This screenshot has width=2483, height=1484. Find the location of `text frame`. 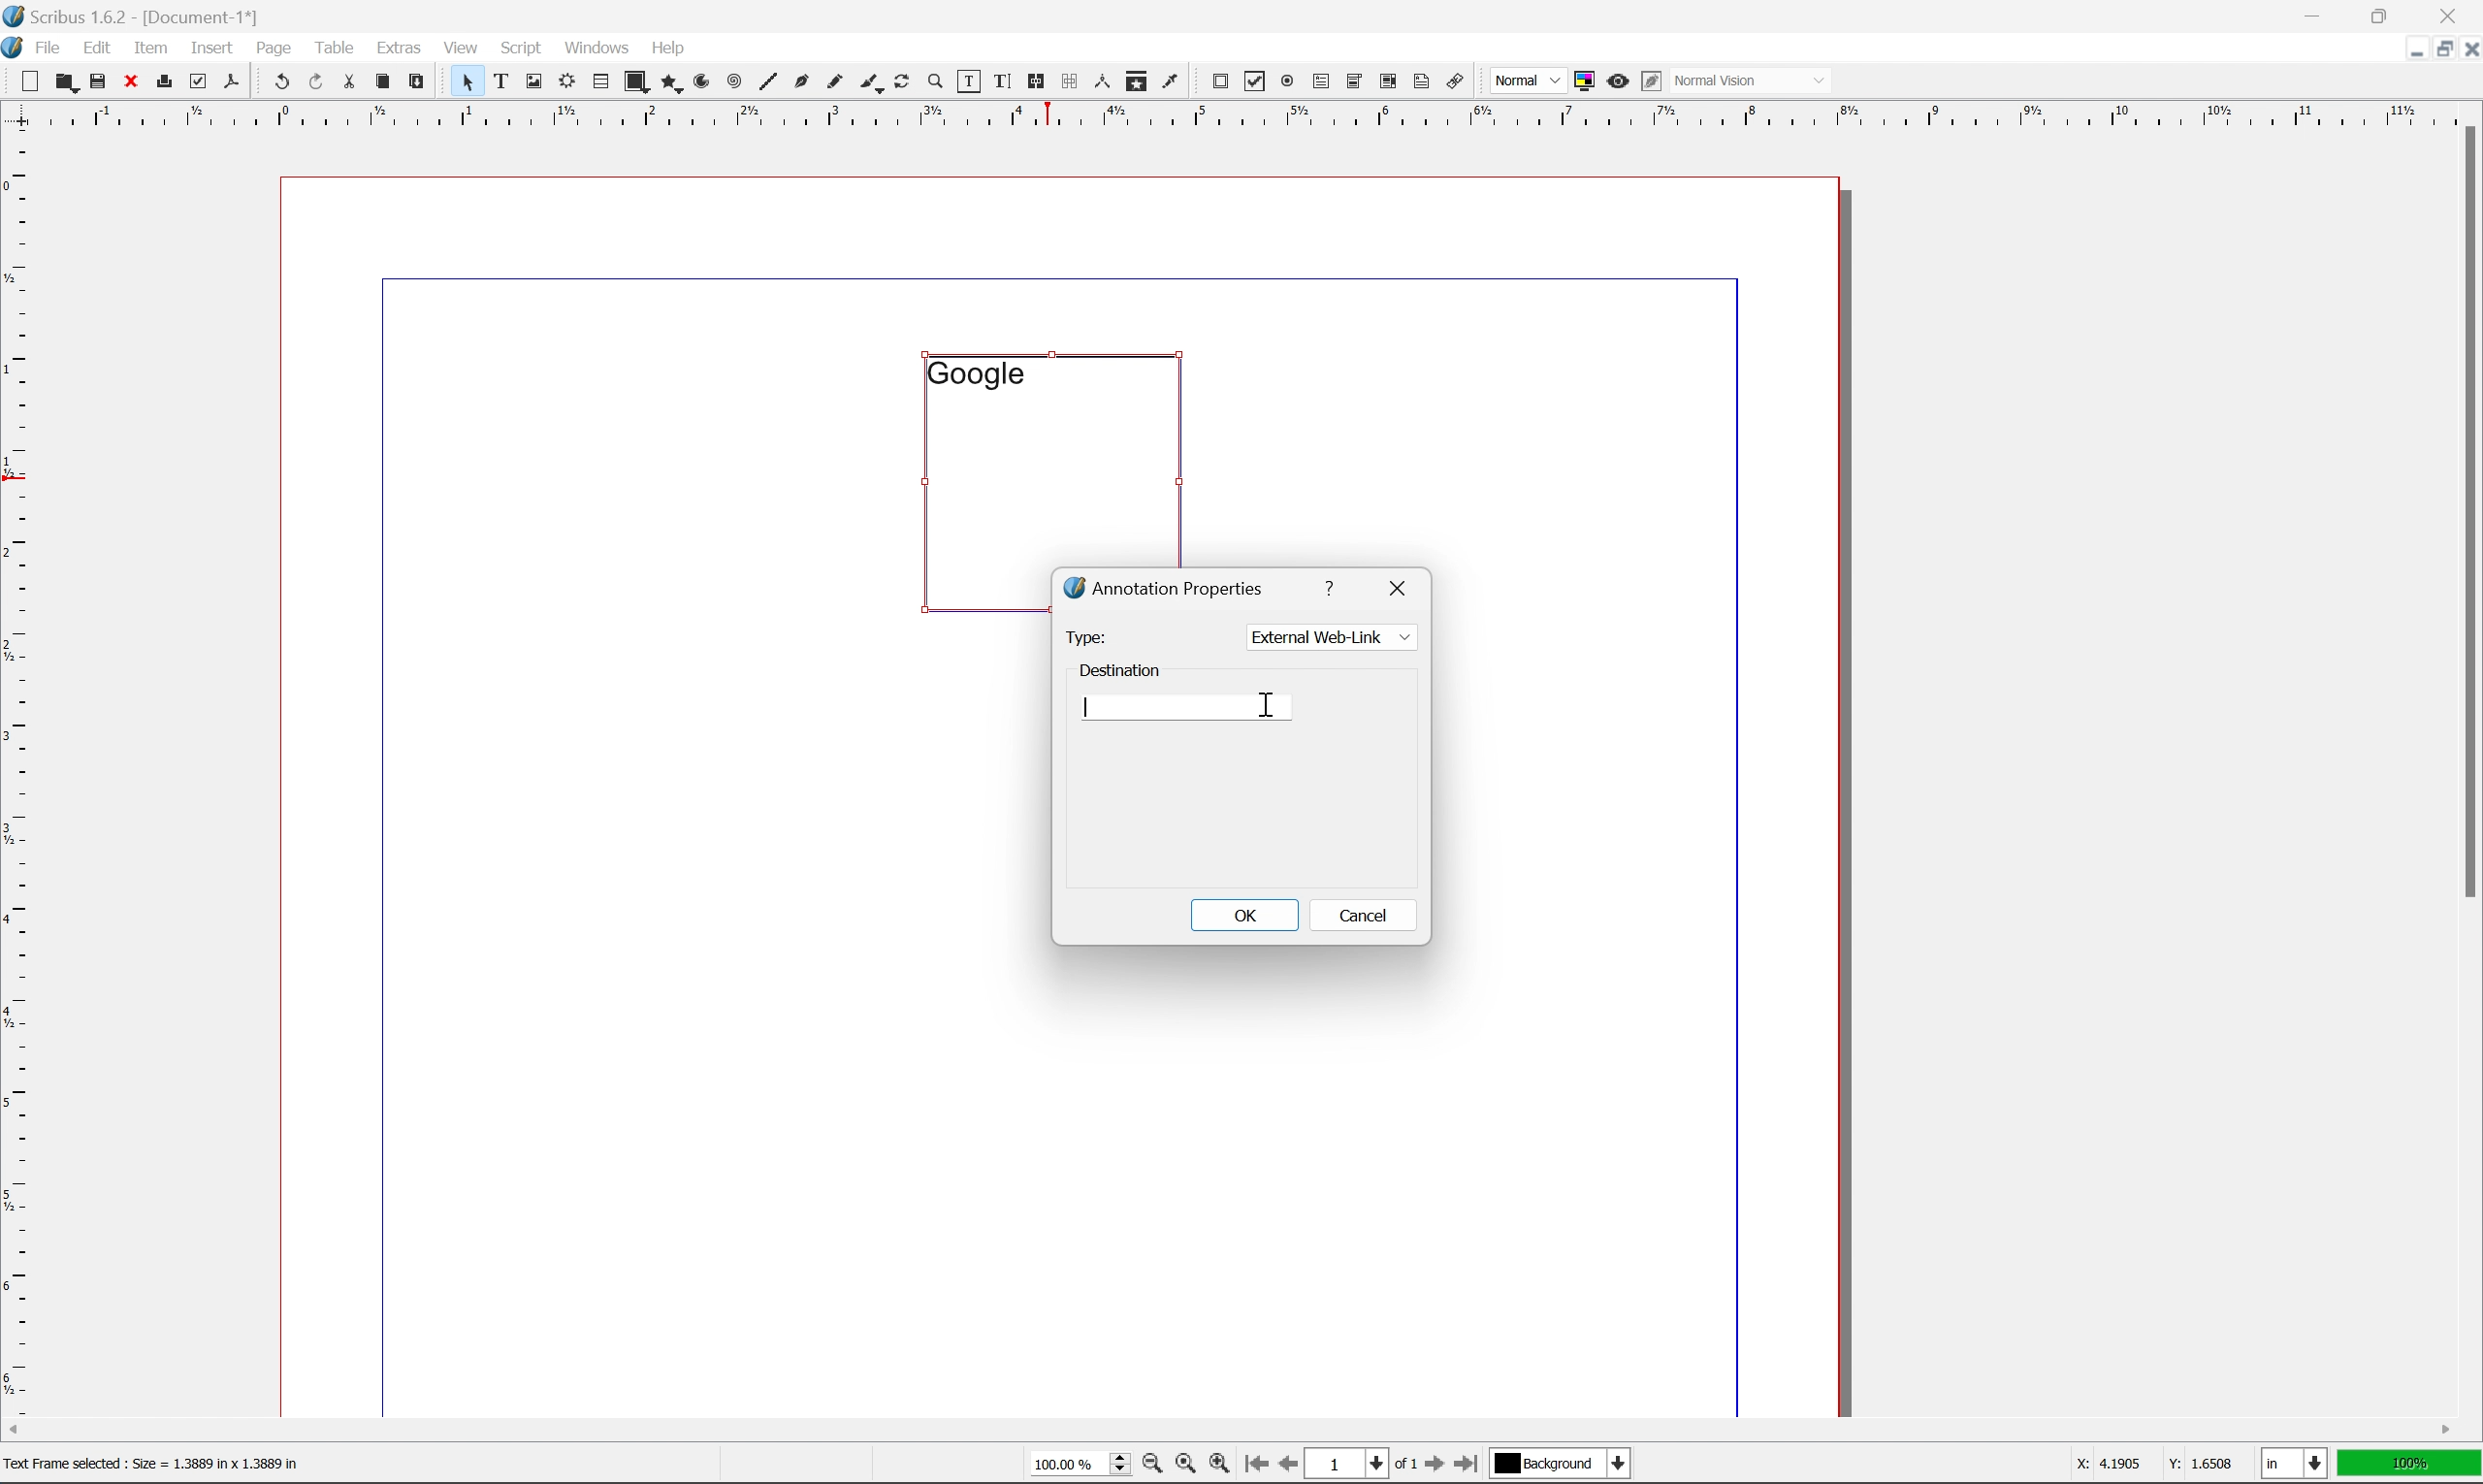

text frame is located at coordinates (502, 80).